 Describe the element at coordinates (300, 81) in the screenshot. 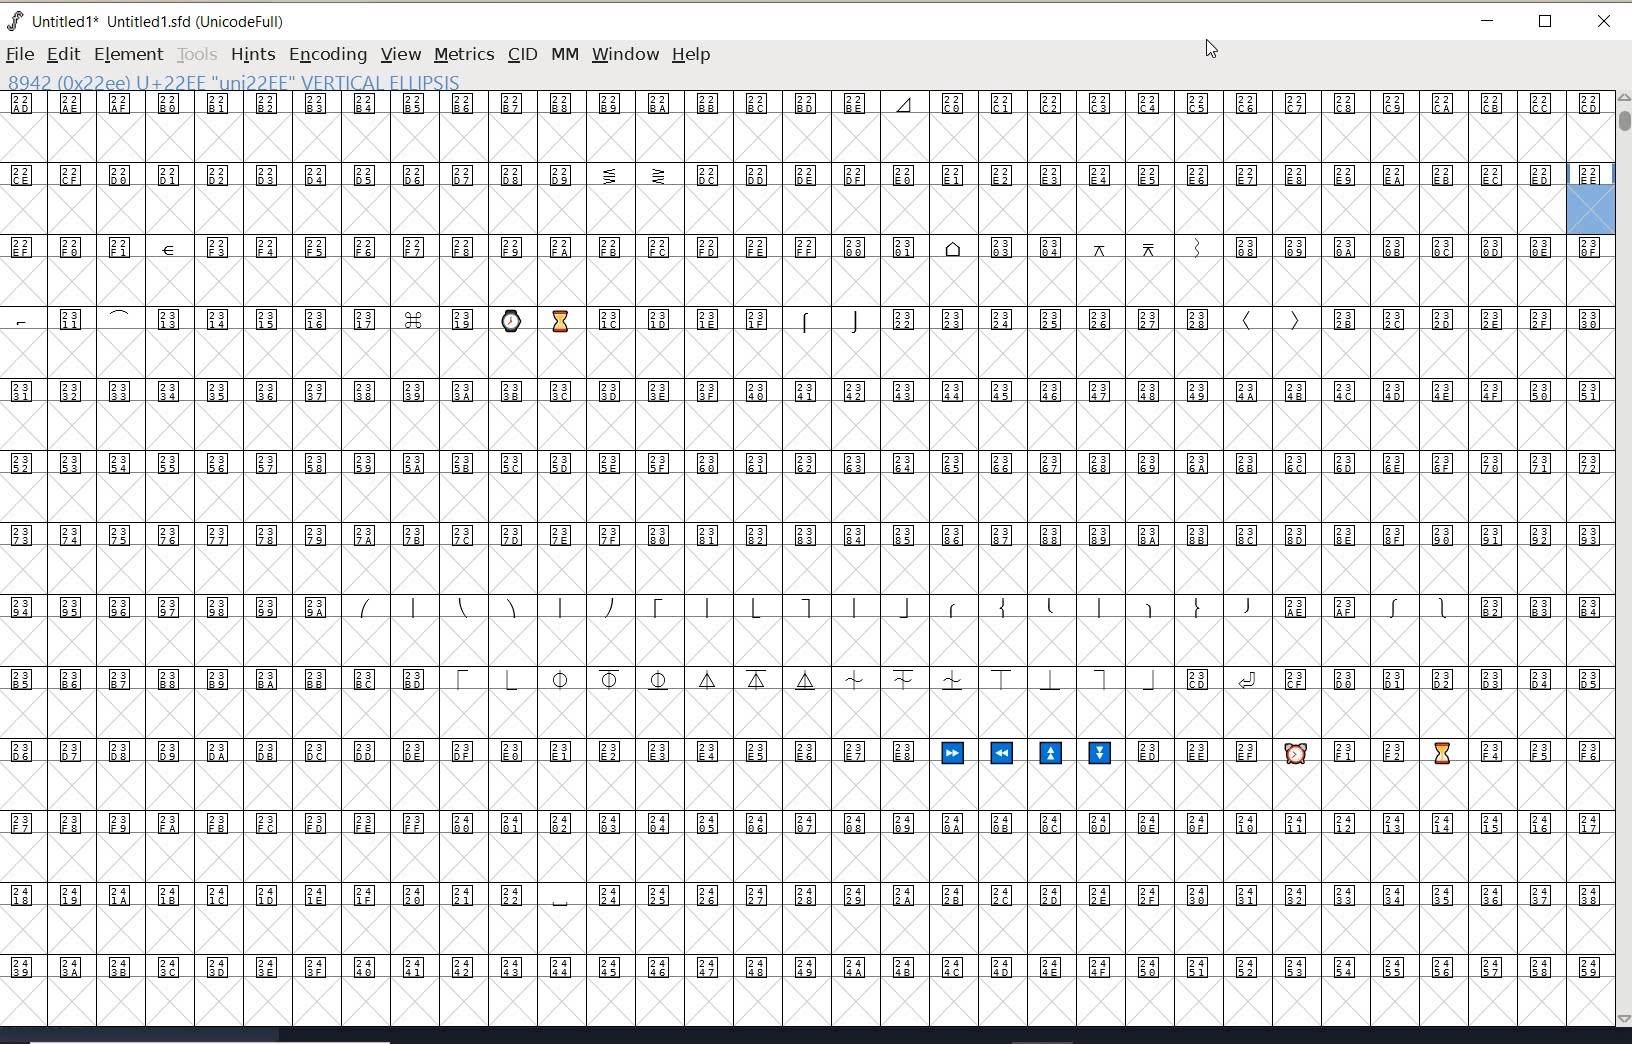

I see `8942 (0x22ee) U+22EE "uni22EE" VERTICAL EllIPSIS` at that location.